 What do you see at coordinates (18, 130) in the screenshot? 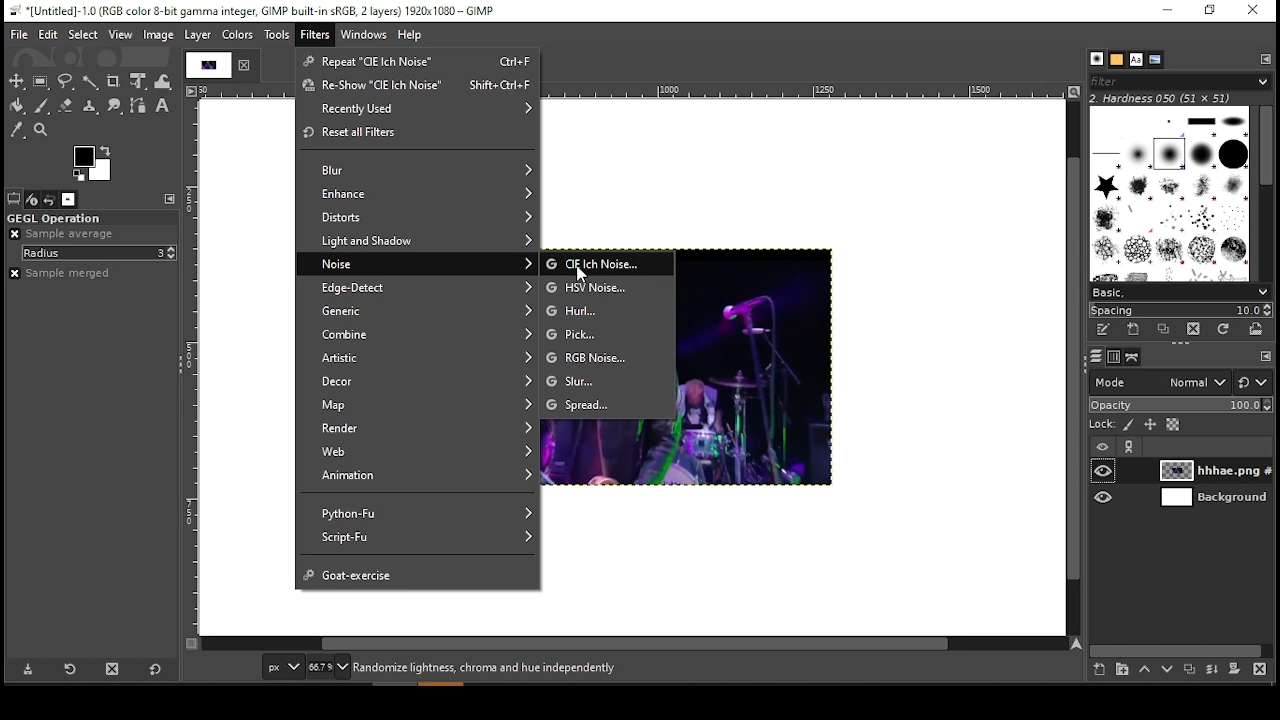
I see `color picker tool` at bounding box center [18, 130].